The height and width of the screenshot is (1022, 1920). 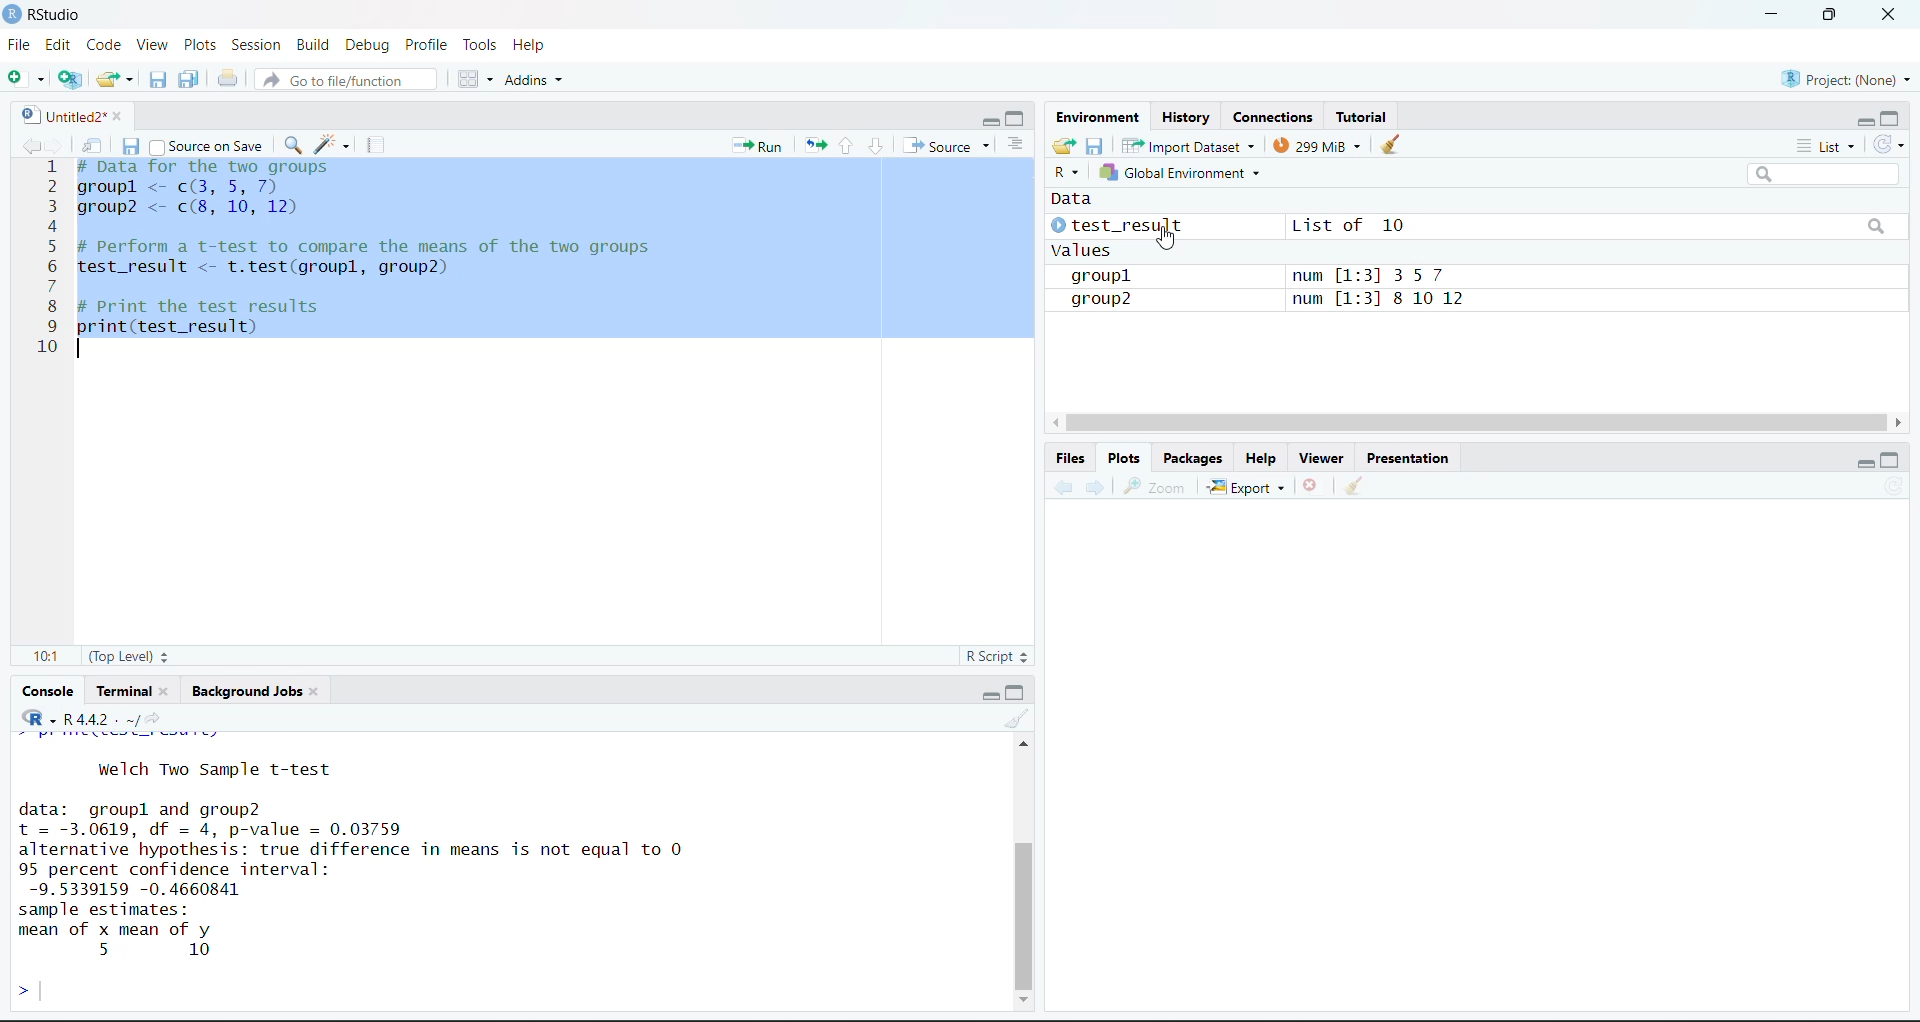 What do you see at coordinates (485, 45) in the screenshot?
I see `Tools` at bounding box center [485, 45].